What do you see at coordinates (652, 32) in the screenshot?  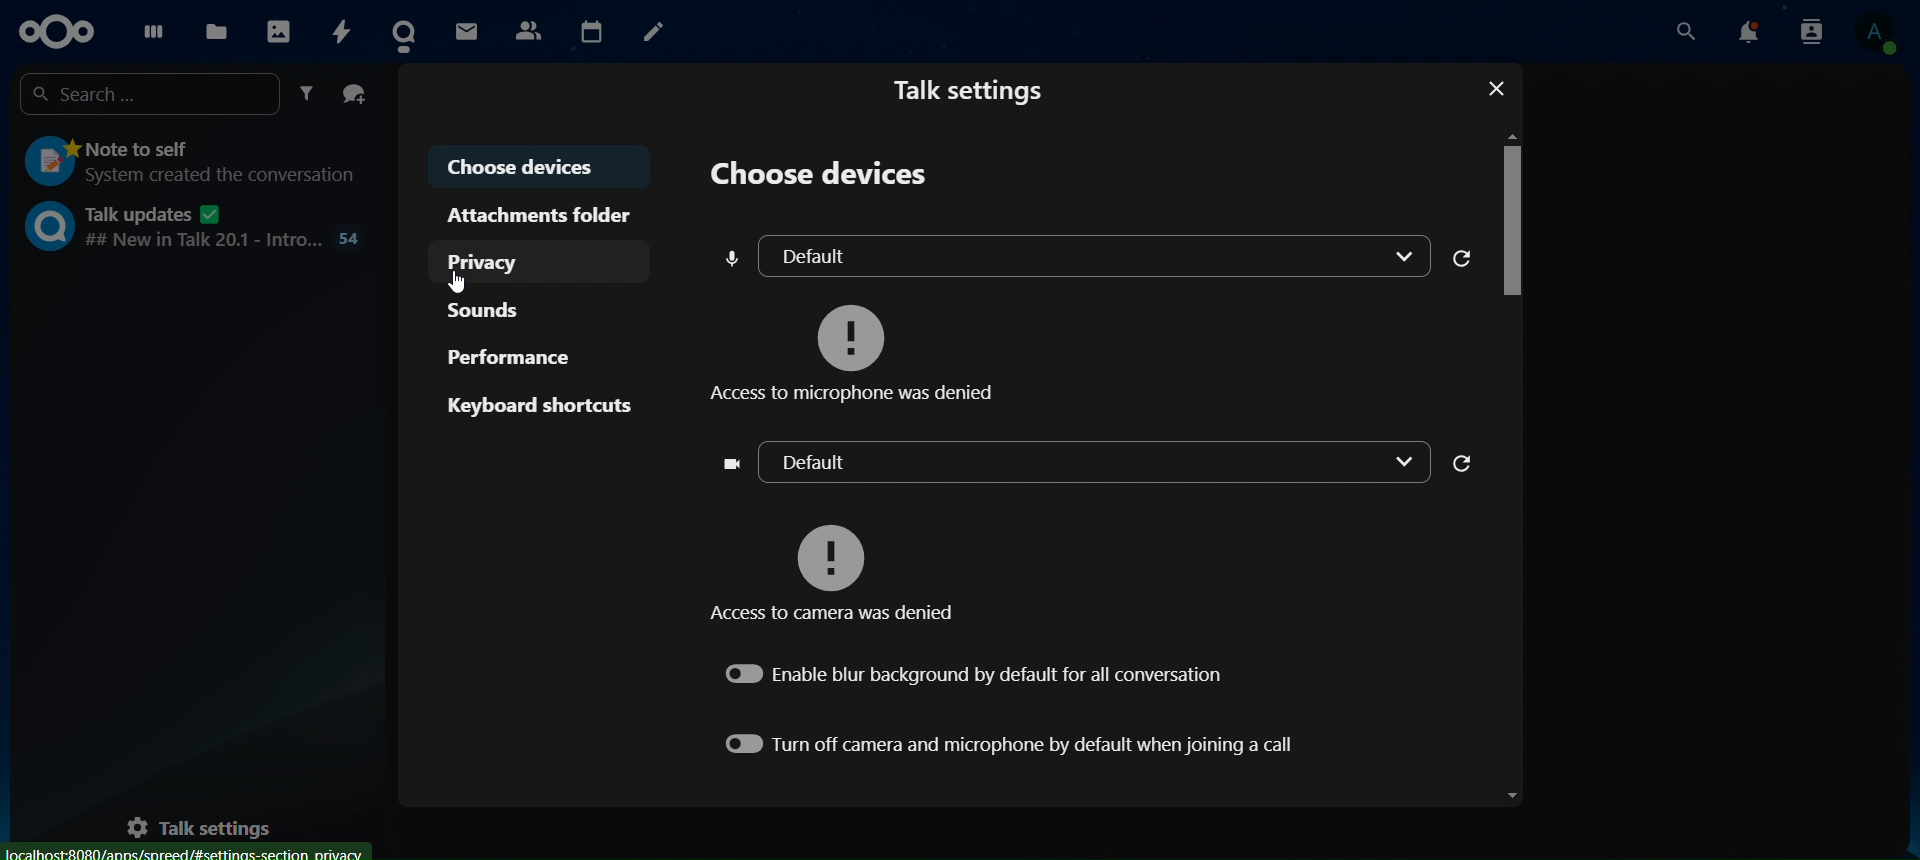 I see `notes` at bounding box center [652, 32].